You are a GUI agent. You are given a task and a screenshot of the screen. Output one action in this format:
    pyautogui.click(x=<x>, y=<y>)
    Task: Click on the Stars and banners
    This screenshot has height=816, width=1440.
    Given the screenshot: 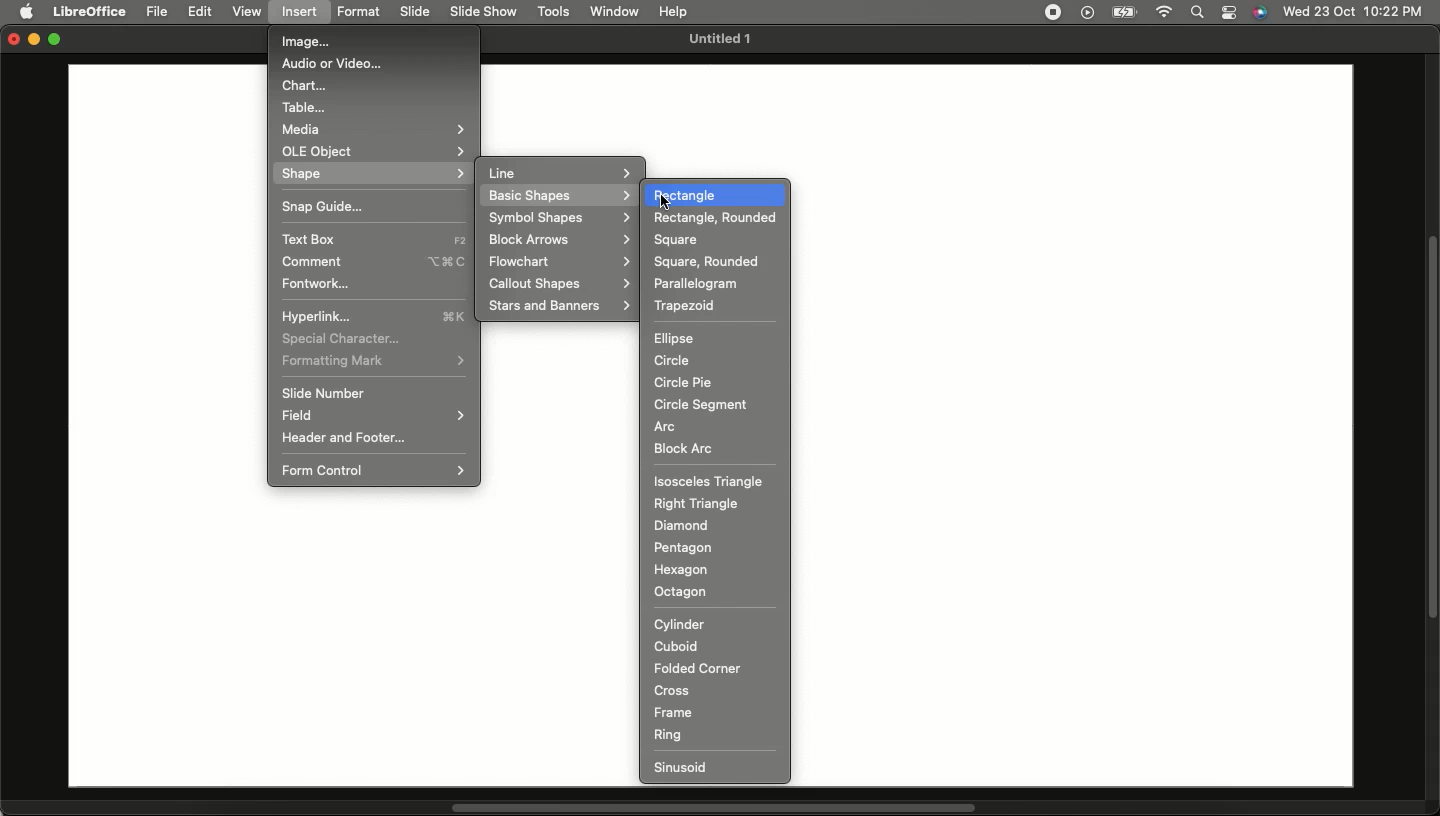 What is the action you would take?
    pyautogui.click(x=557, y=305)
    